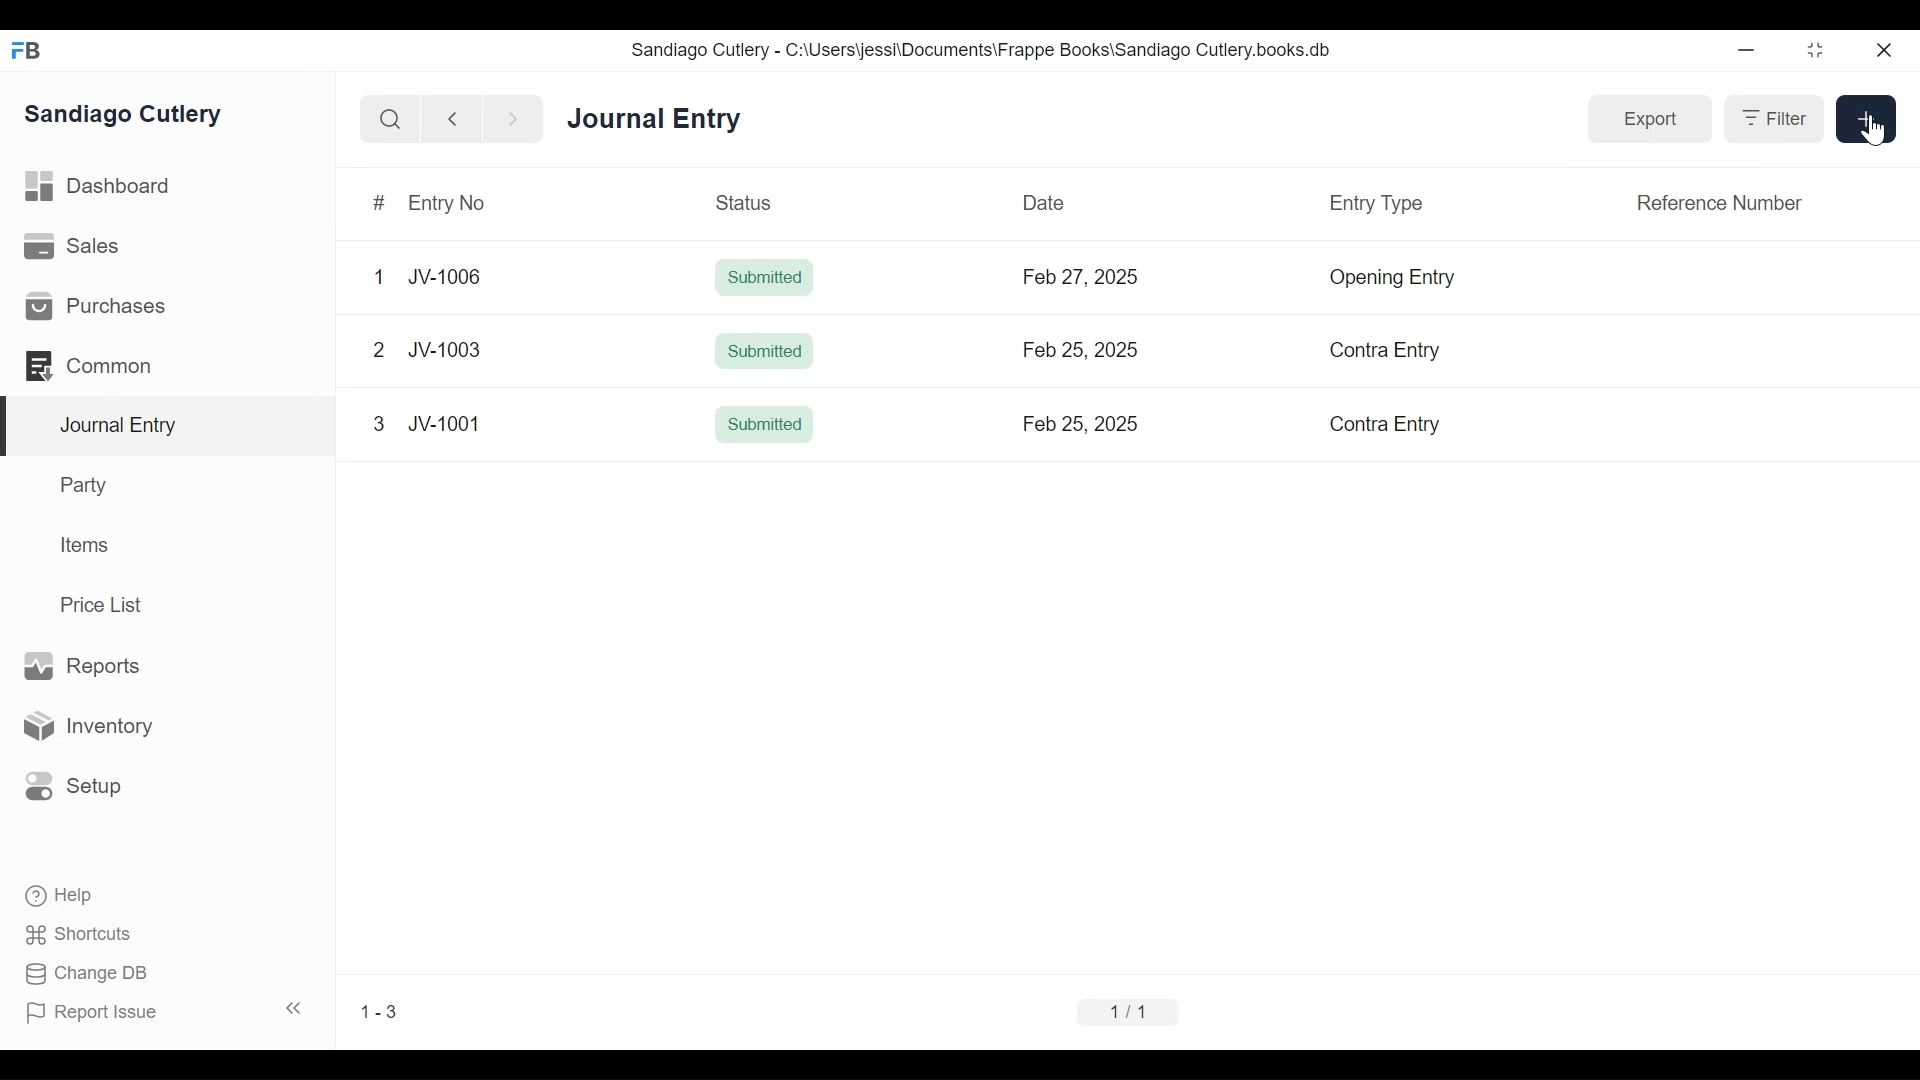  I want to click on close, so click(1891, 48).